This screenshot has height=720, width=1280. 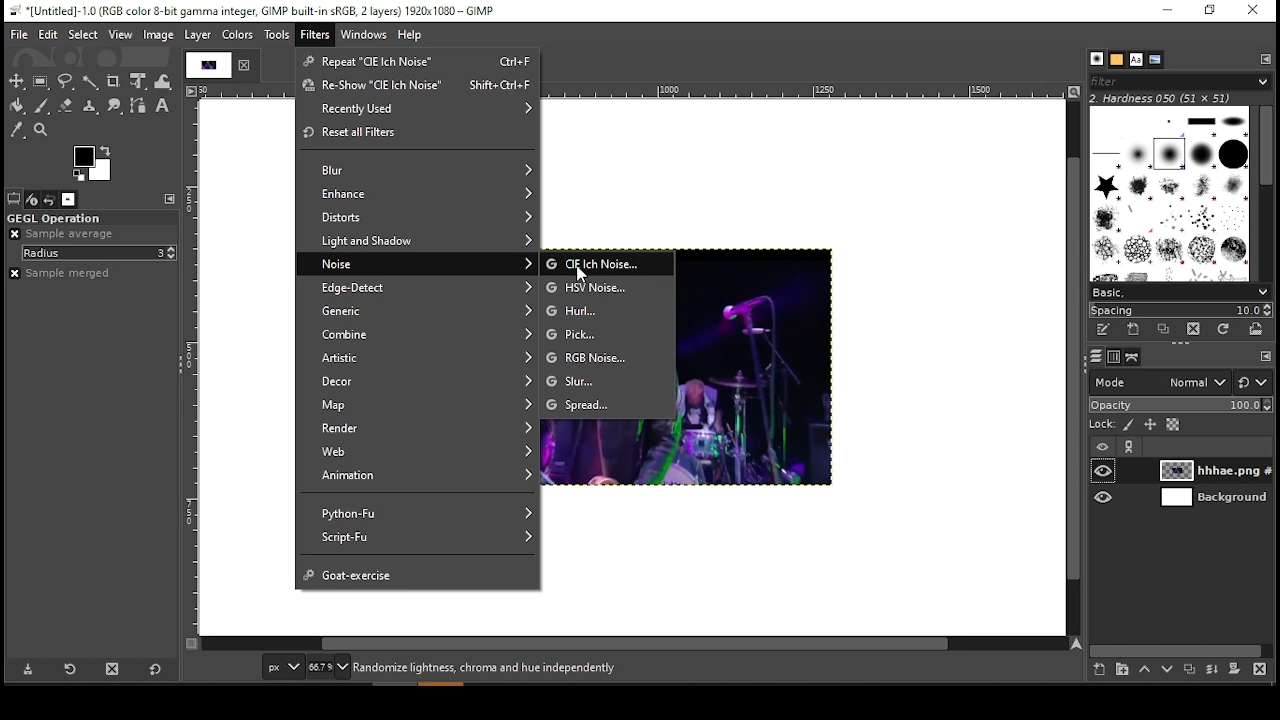 What do you see at coordinates (159, 34) in the screenshot?
I see `image` at bounding box center [159, 34].